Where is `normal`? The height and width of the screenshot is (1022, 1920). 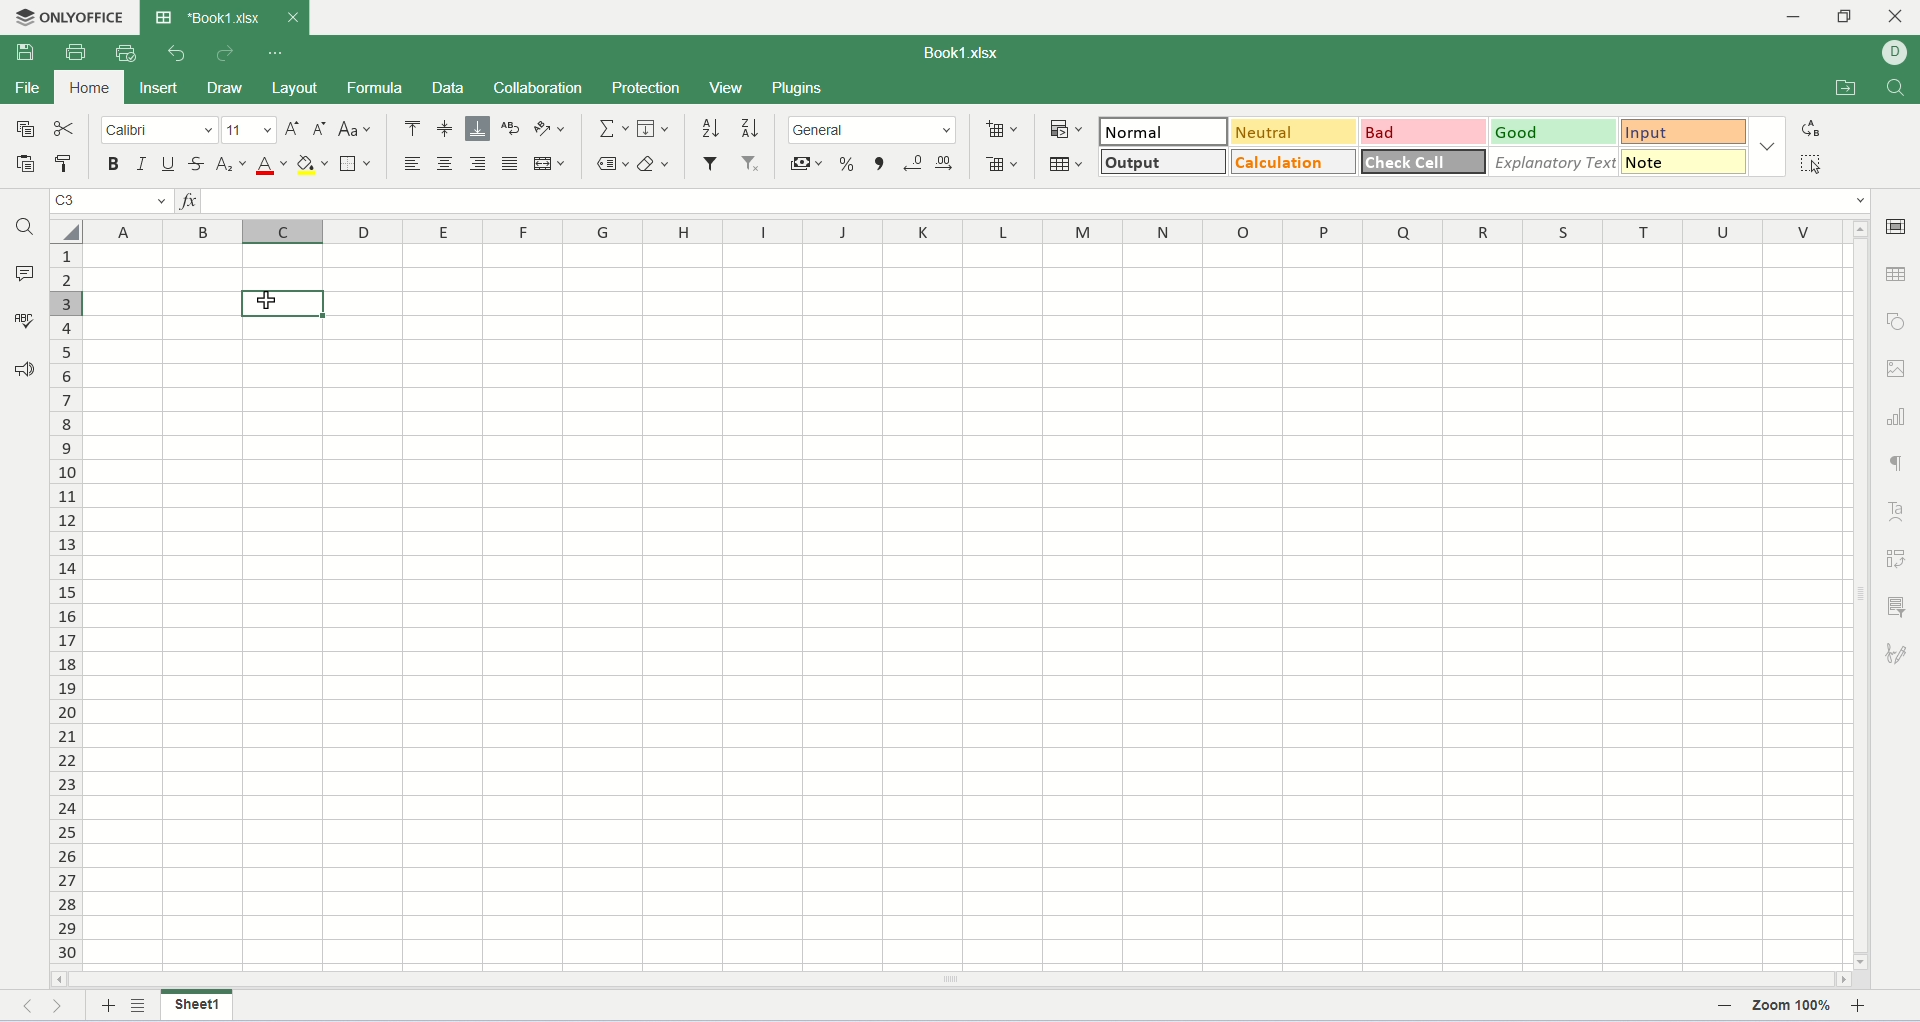 normal is located at coordinates (1162, 134).